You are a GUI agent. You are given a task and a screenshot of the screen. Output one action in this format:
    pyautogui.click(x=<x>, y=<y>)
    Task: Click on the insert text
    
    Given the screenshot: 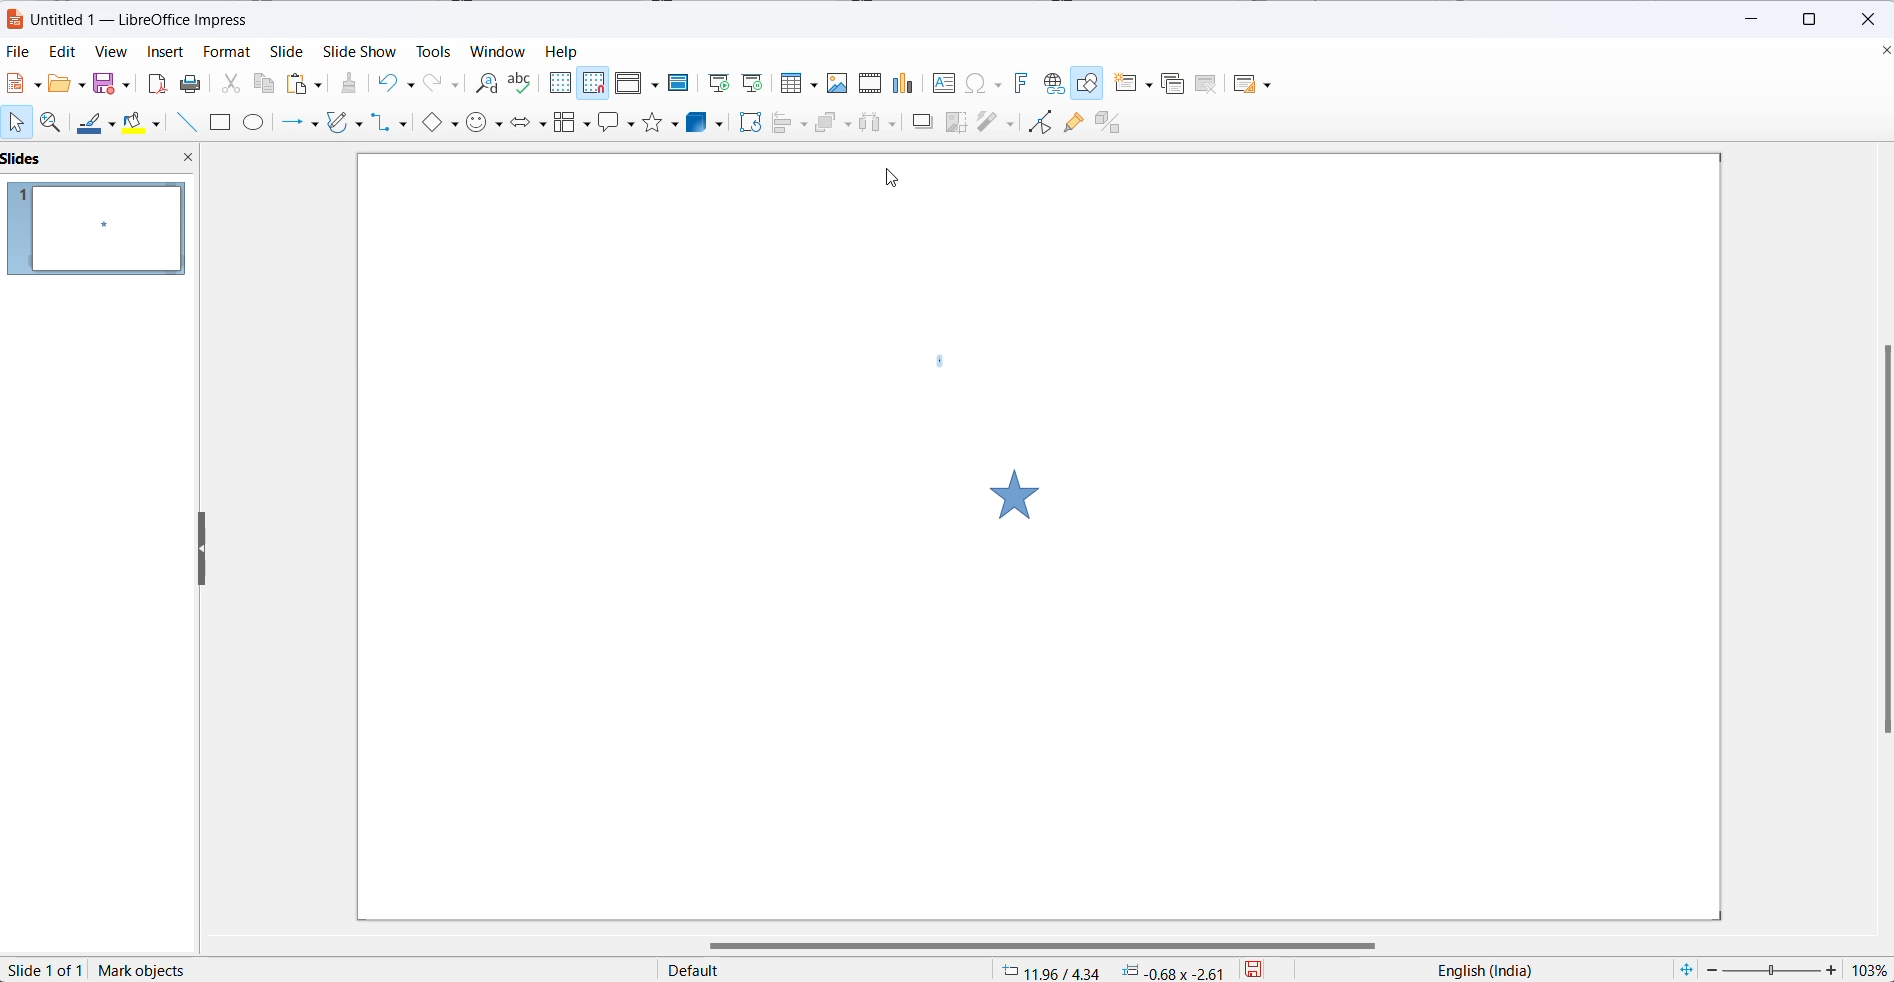 What is the action you would take?
    pyautogui.click(x=945, y=86)
    